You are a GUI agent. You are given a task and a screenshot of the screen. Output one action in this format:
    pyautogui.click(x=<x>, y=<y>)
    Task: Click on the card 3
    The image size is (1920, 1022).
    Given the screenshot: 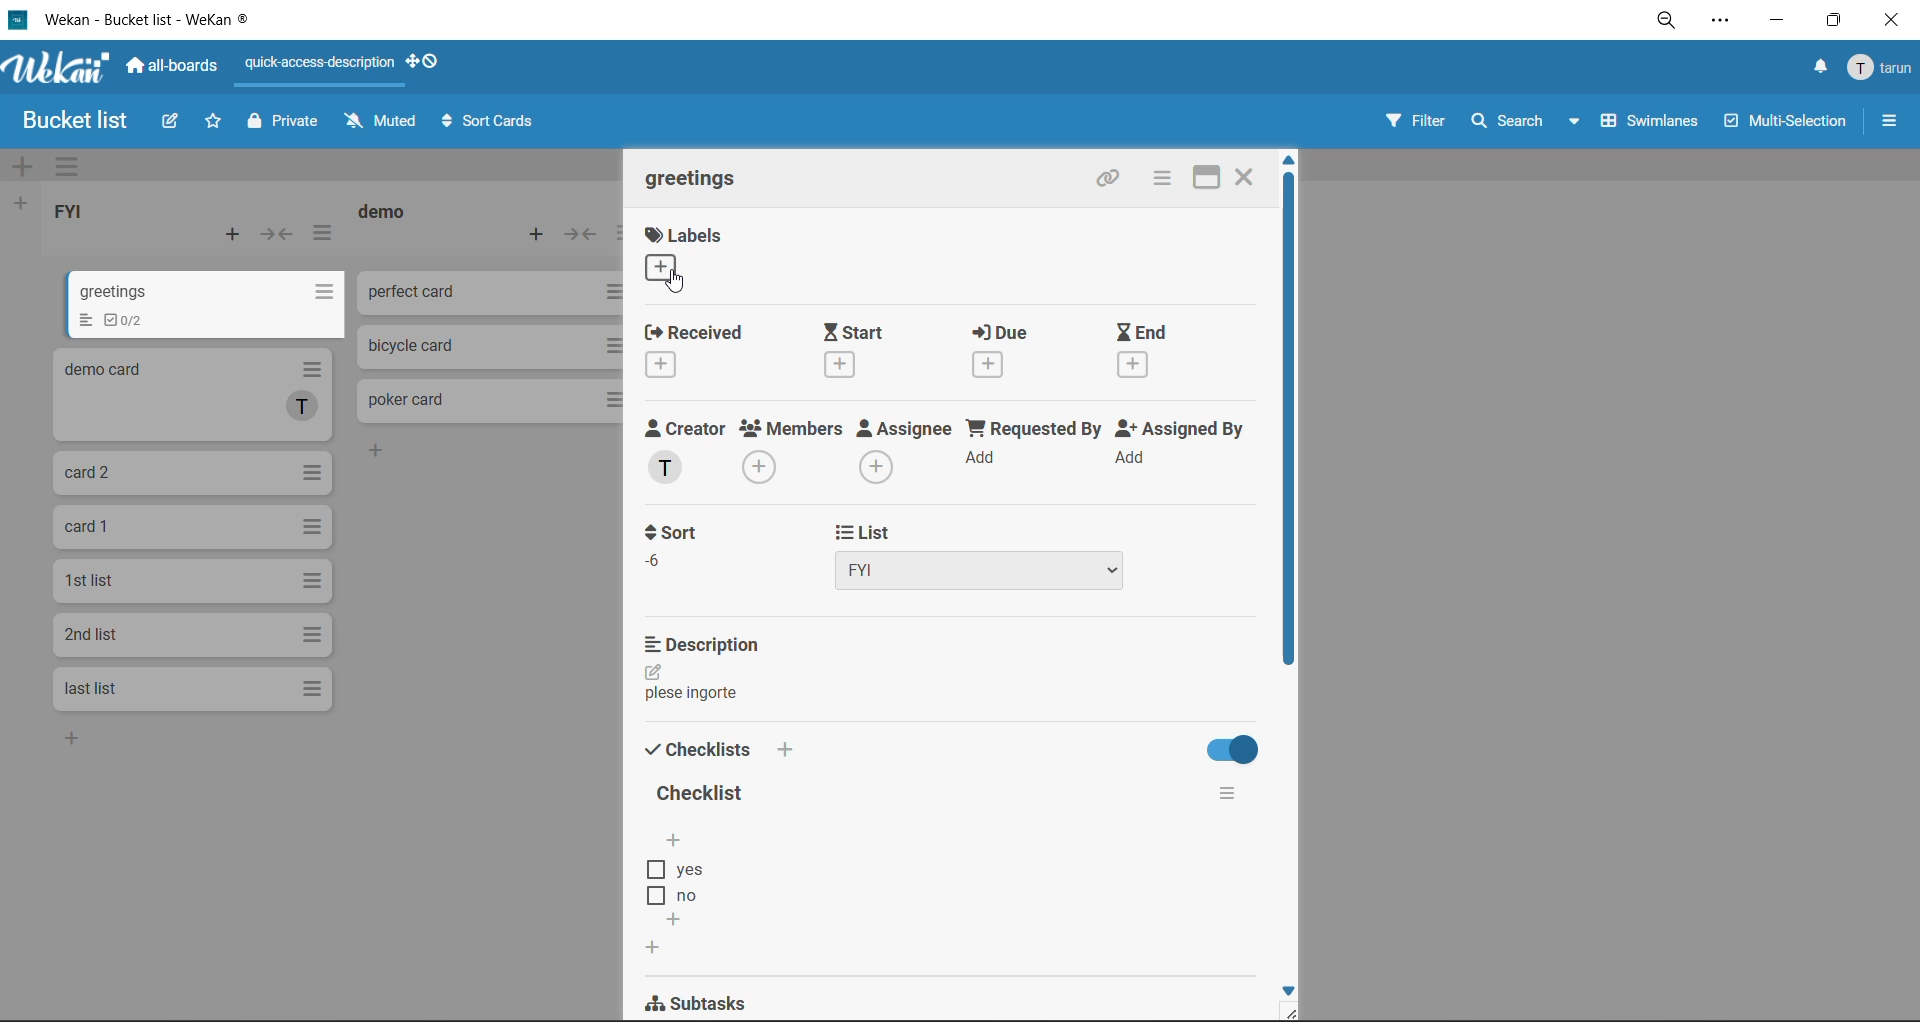 What is the action you would take?
    pyautogui.click(x=195, y=472)
    